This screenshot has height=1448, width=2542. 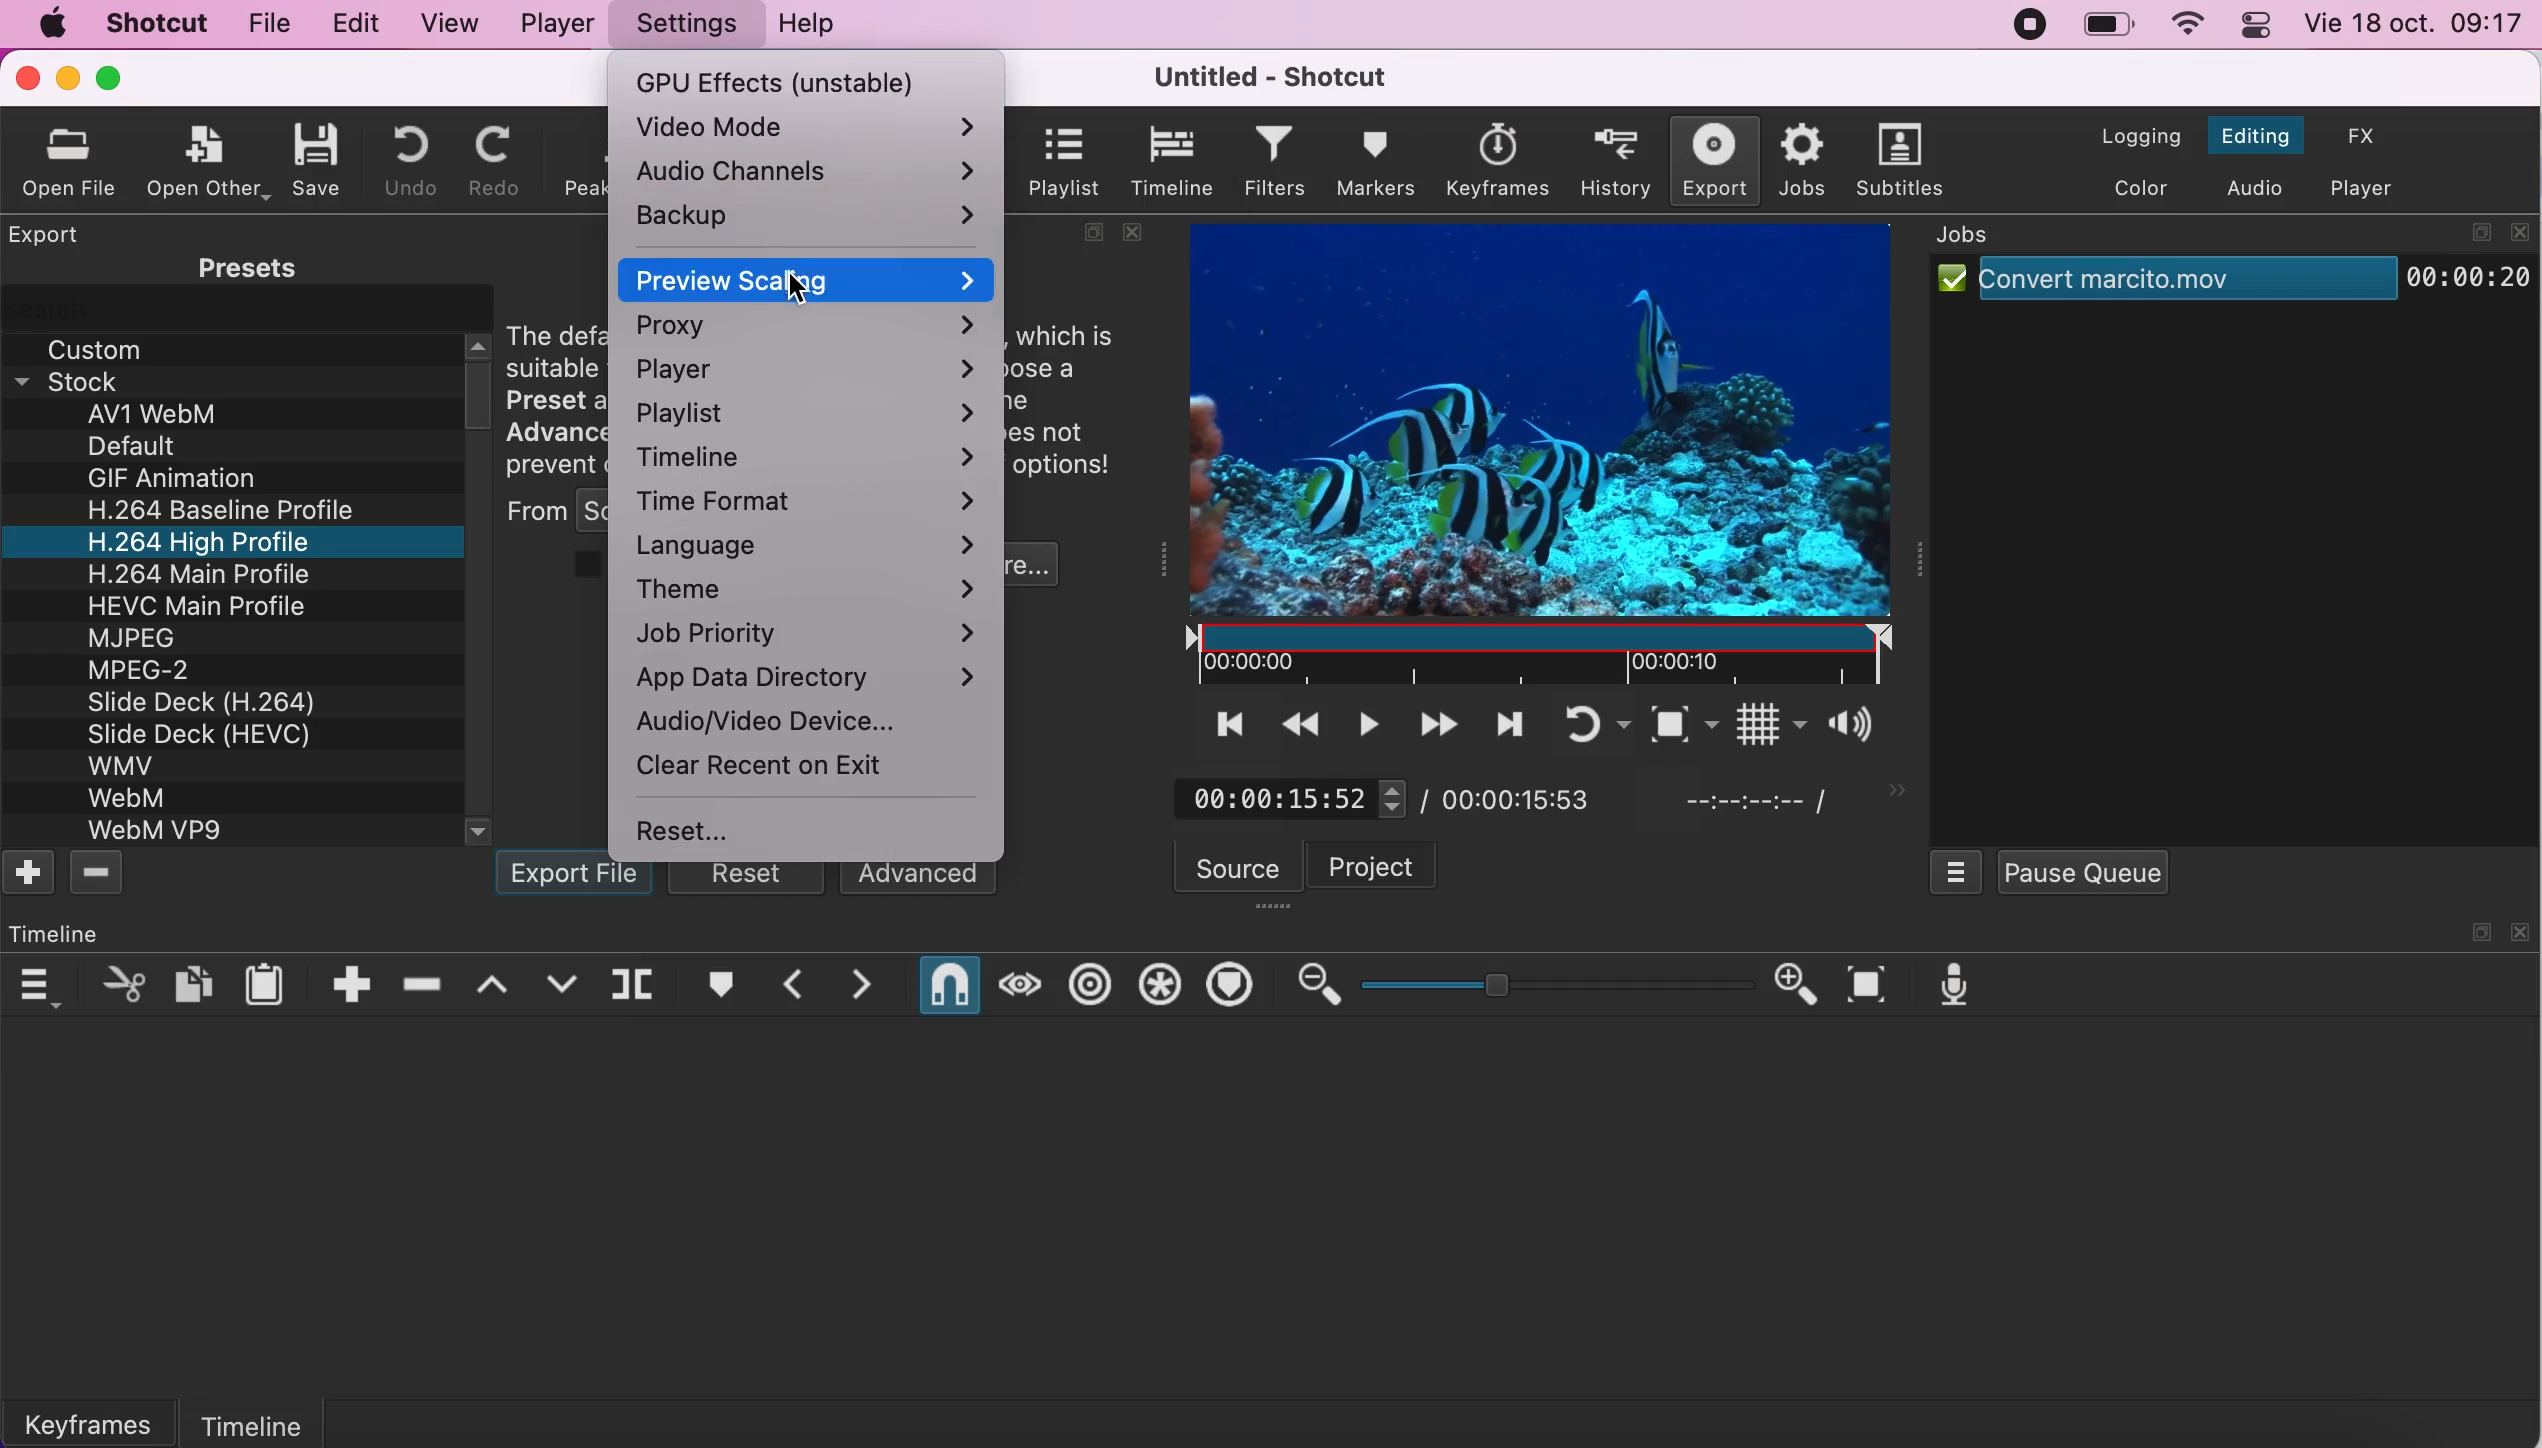 What do you see at coordinates (764, 765) in the screenshot?
I see `clear recent on exit` at bounding box center [764, 765].